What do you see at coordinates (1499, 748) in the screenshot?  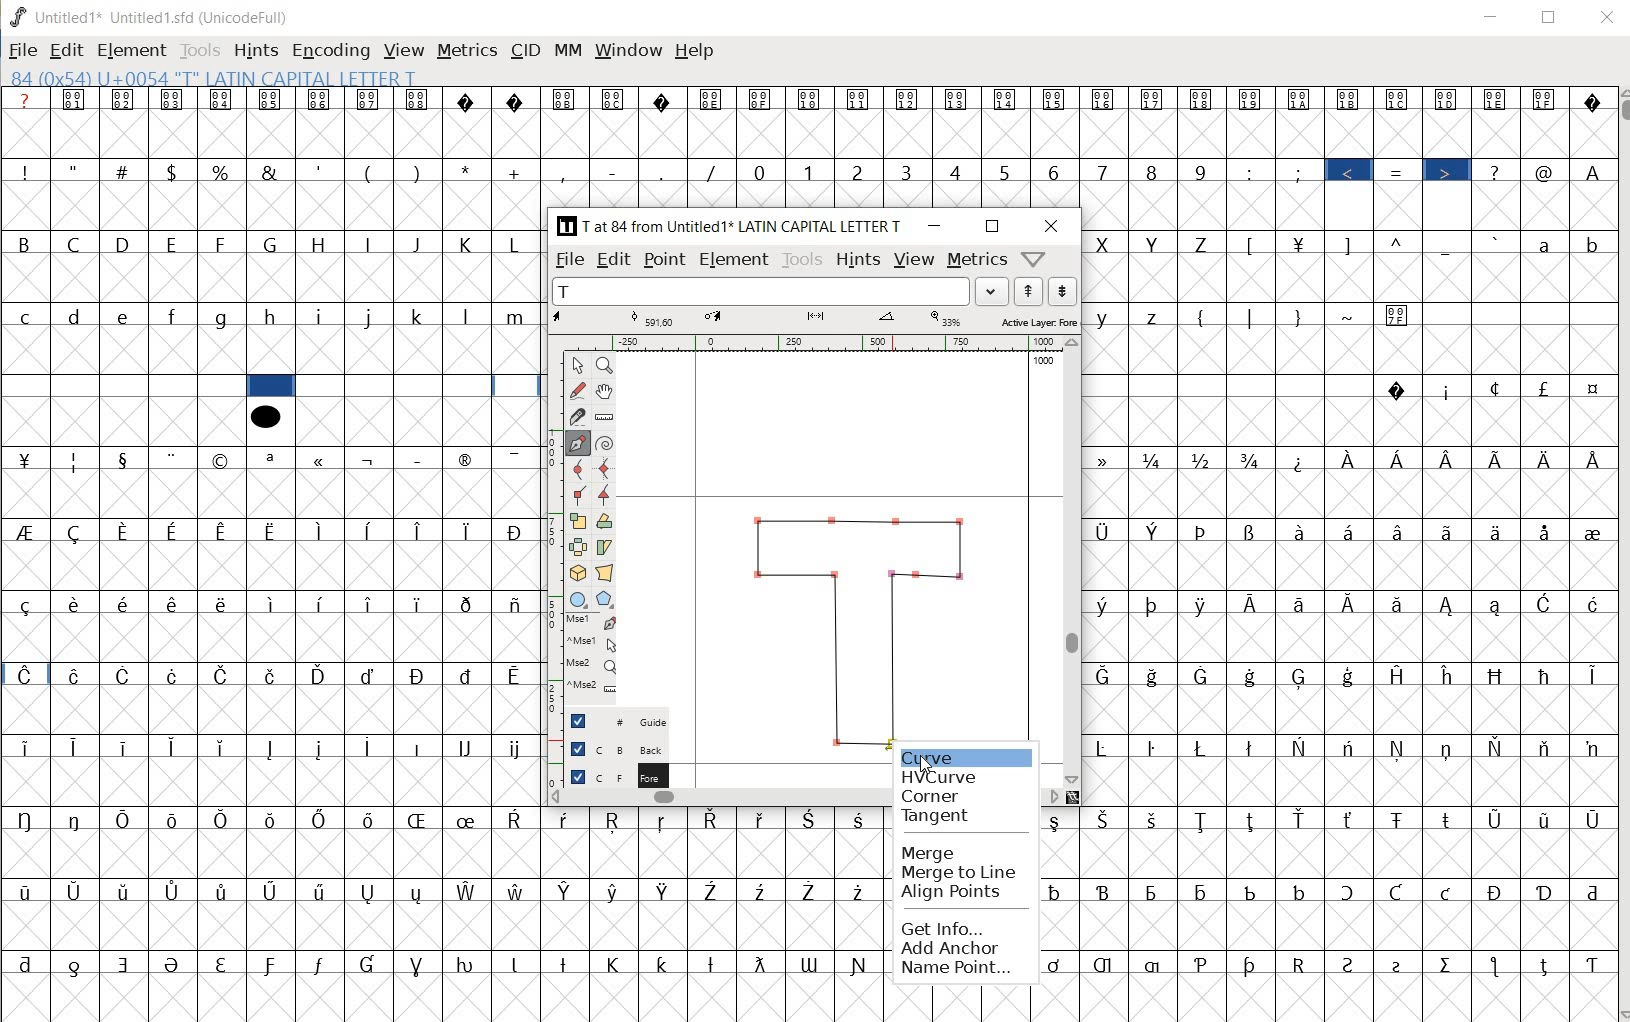 I see `Symbol` at bounding box center [1499, 748].